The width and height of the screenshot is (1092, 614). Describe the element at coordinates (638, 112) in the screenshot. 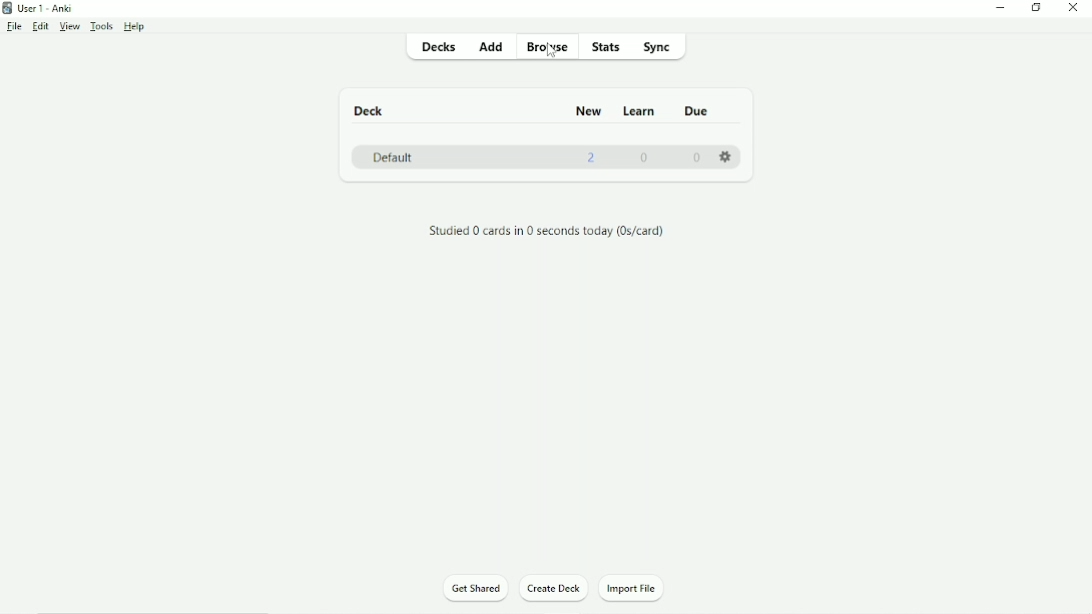

I see `Learn` at that location.